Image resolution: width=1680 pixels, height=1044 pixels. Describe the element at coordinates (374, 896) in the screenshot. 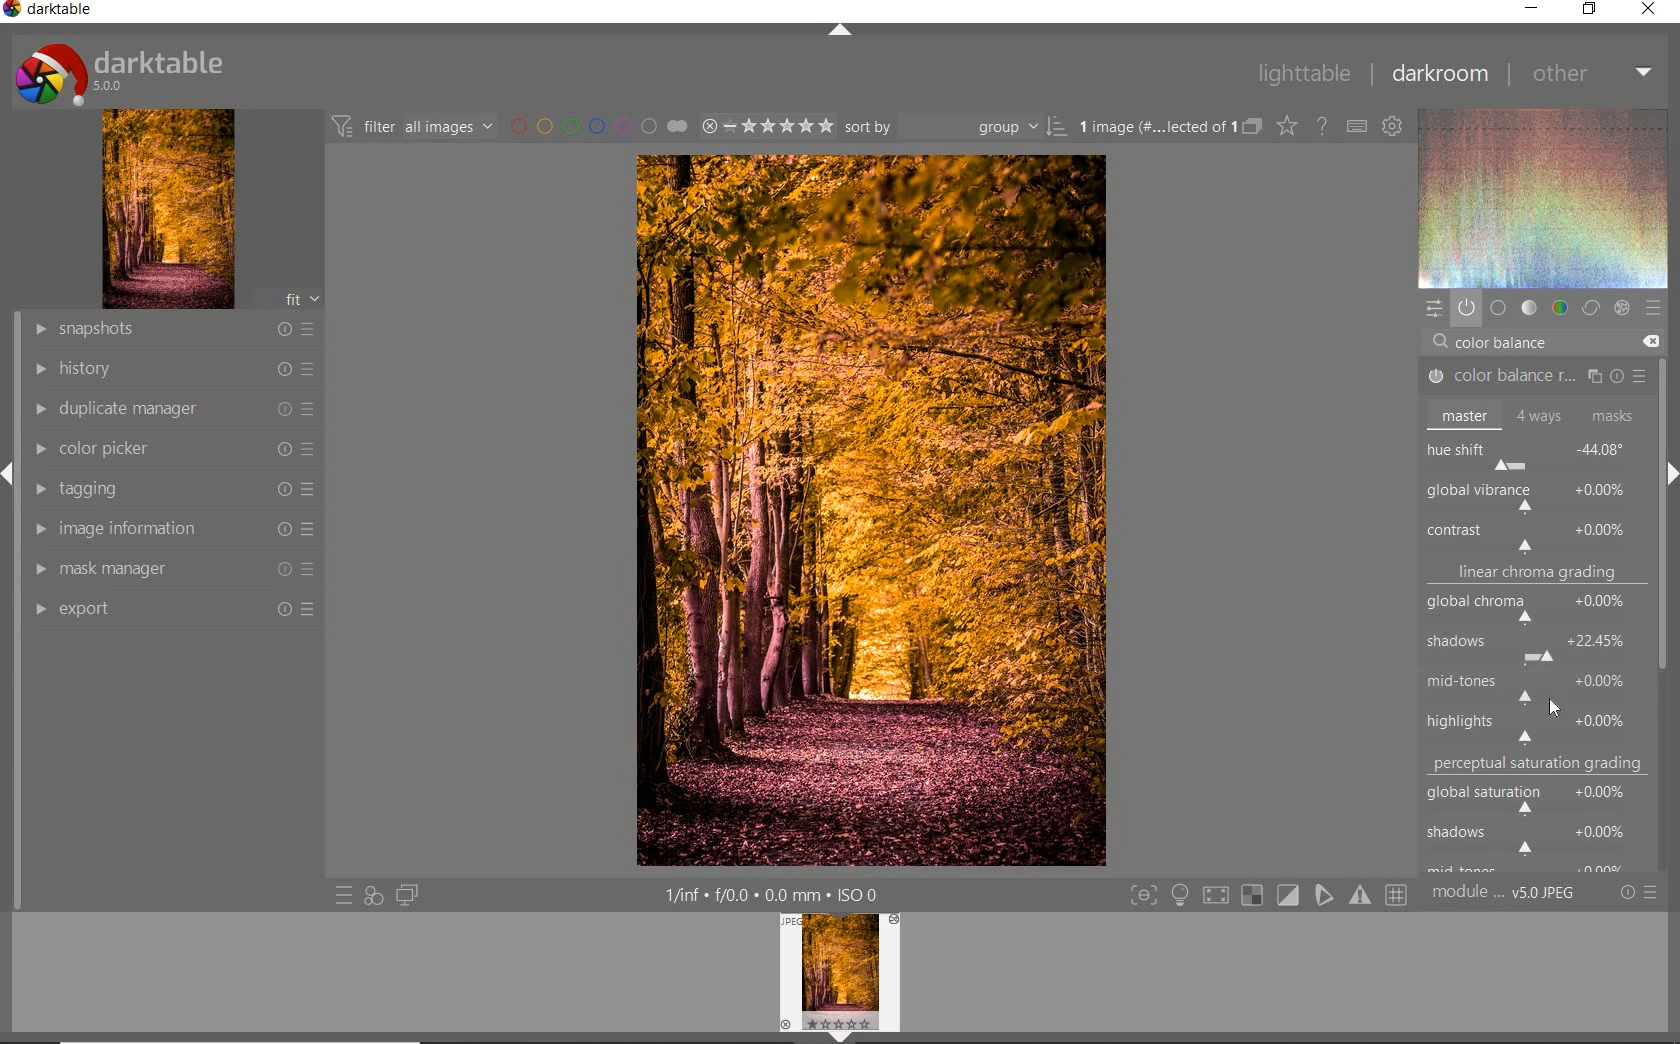

I see `quick access for applying any style` at that location.